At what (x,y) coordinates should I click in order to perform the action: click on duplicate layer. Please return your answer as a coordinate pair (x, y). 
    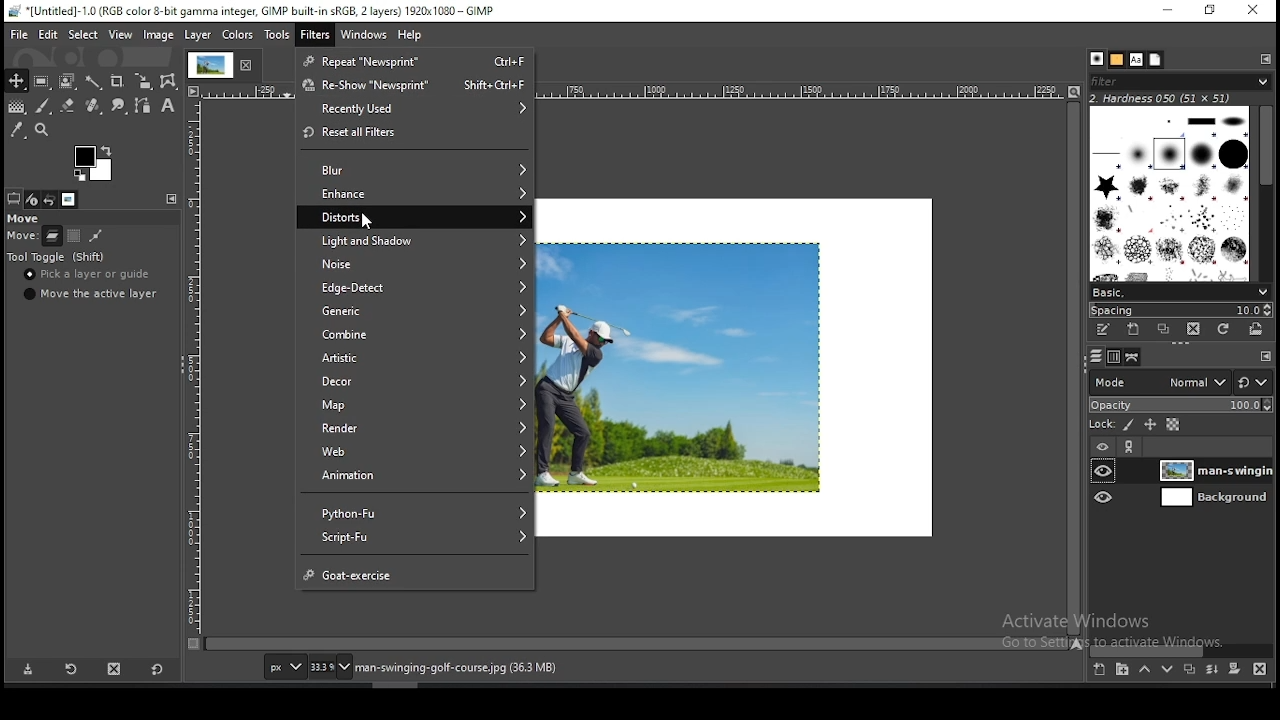
    Looking at the image, I should click on (1190, 668).